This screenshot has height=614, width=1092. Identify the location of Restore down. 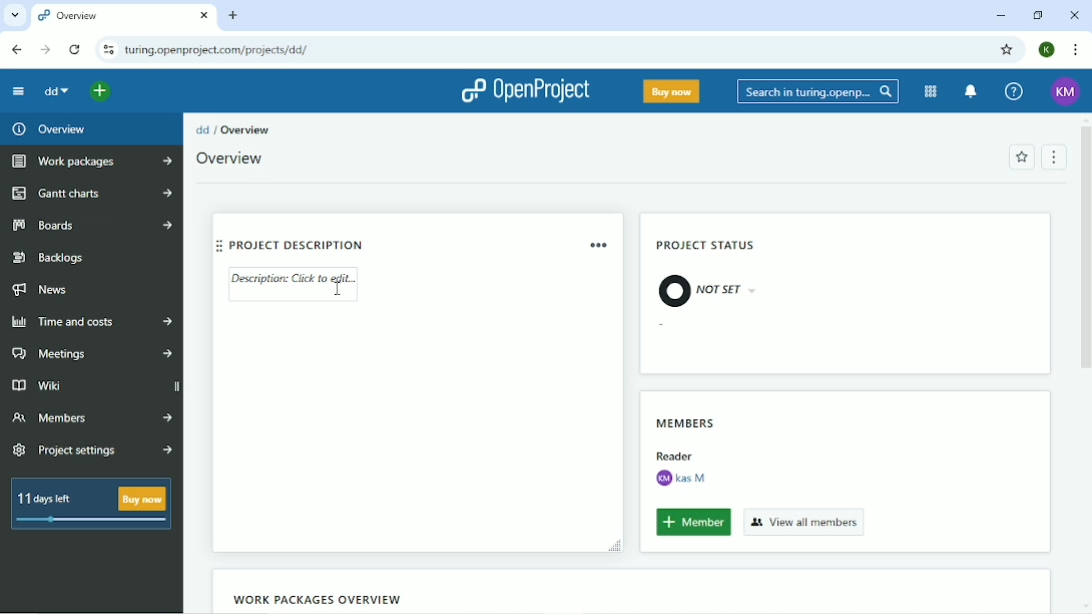
(1037, 15).